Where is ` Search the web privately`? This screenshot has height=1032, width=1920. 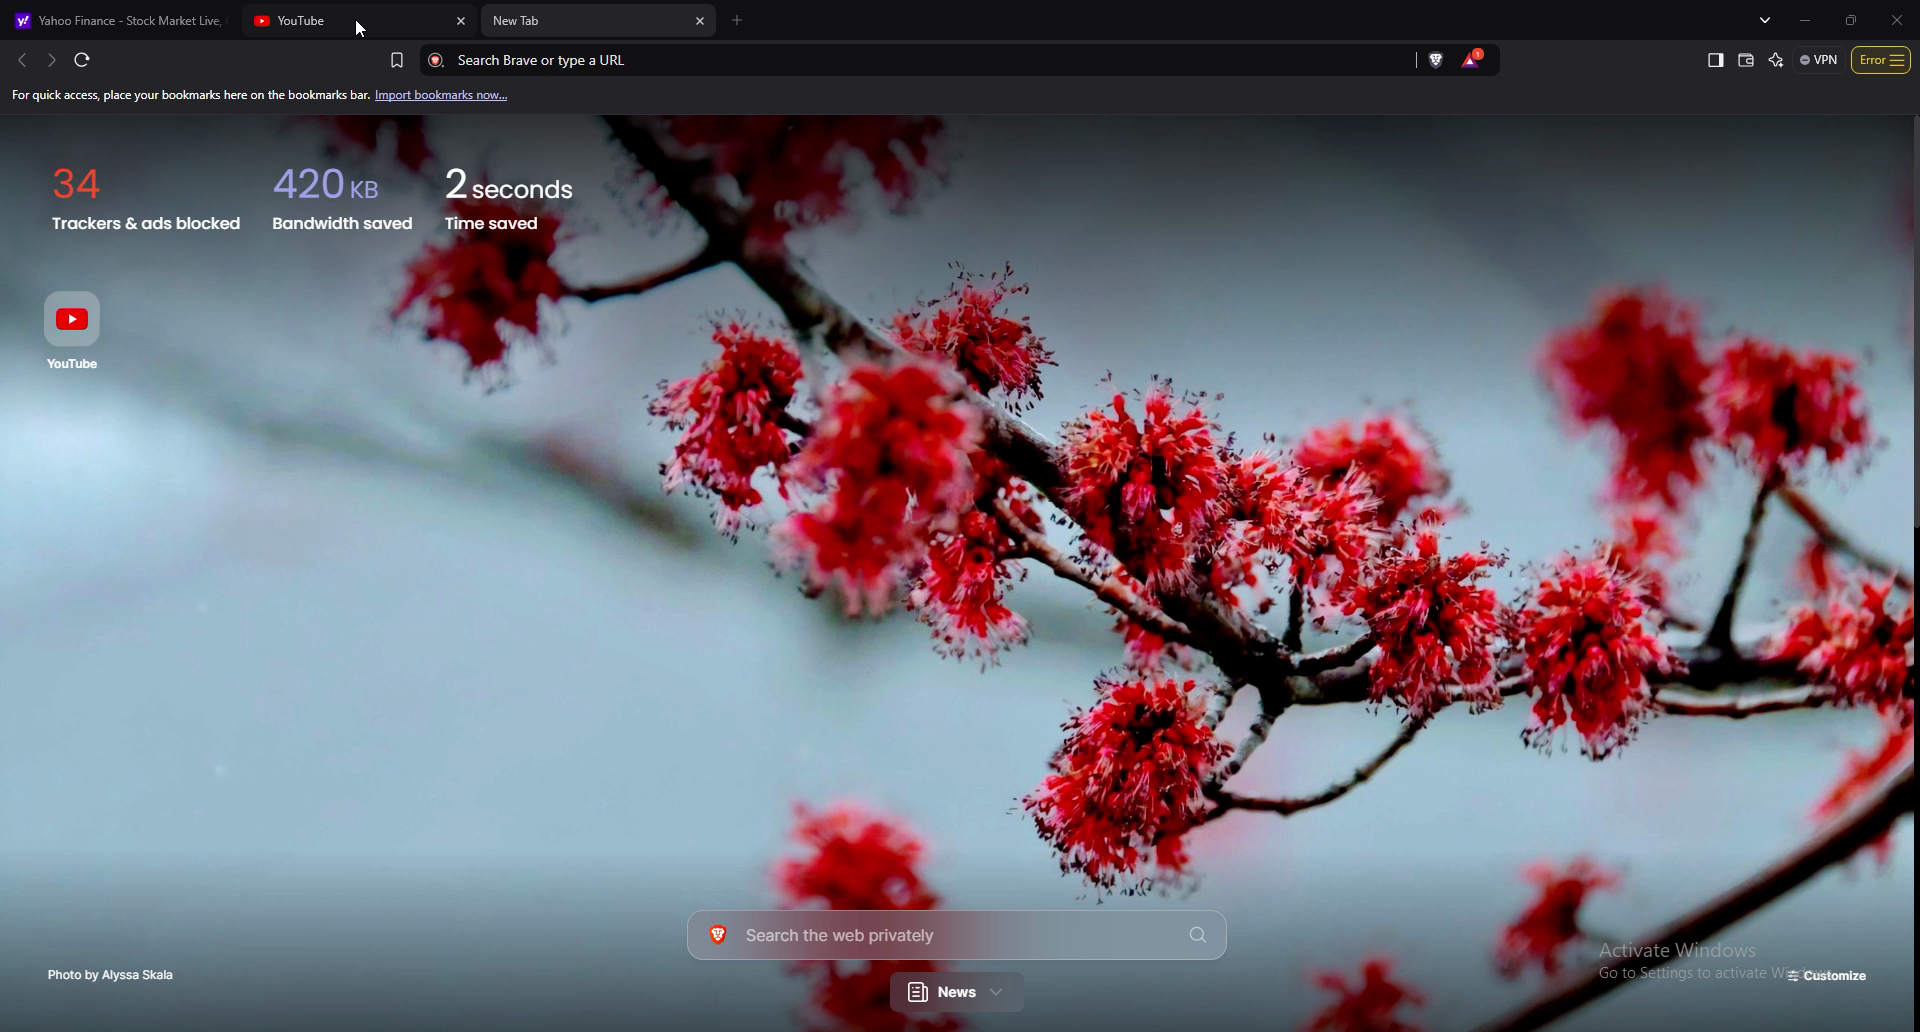
 Search the web privately is located at coordinates (956, 934).